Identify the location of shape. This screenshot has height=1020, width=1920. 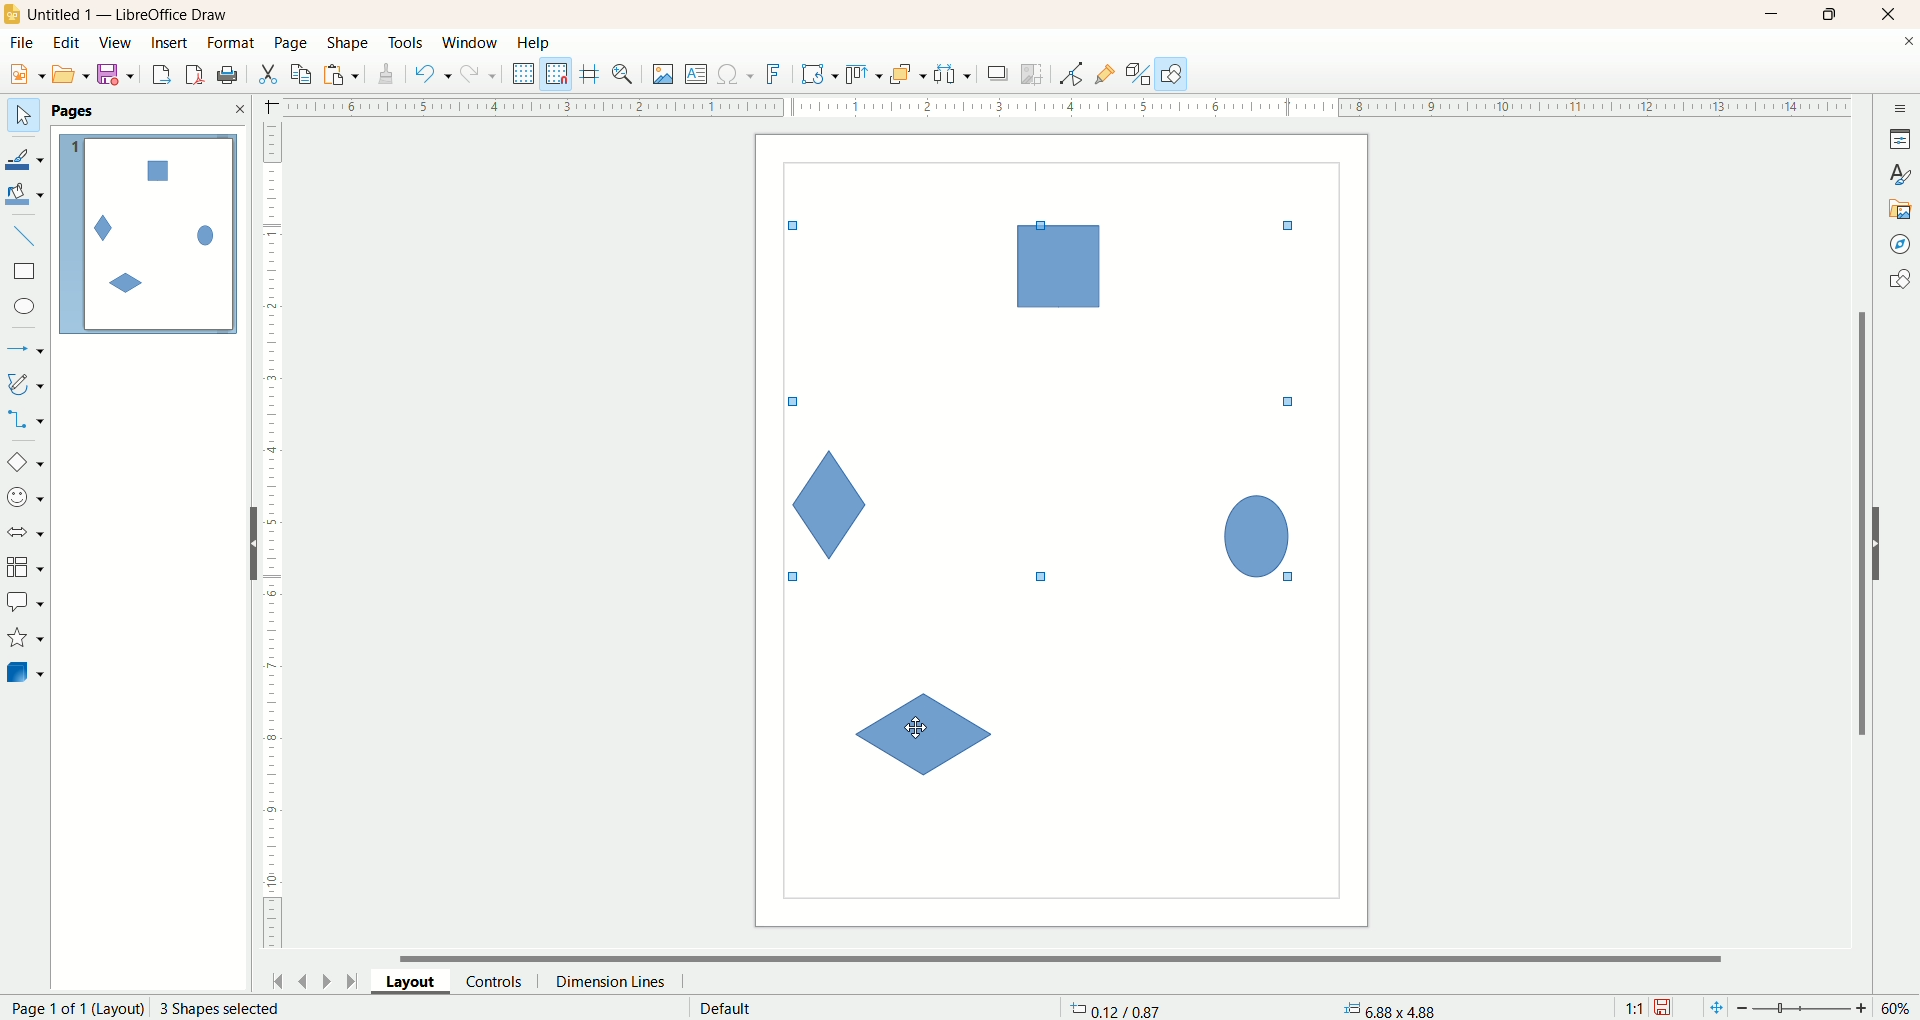
(349, 44).